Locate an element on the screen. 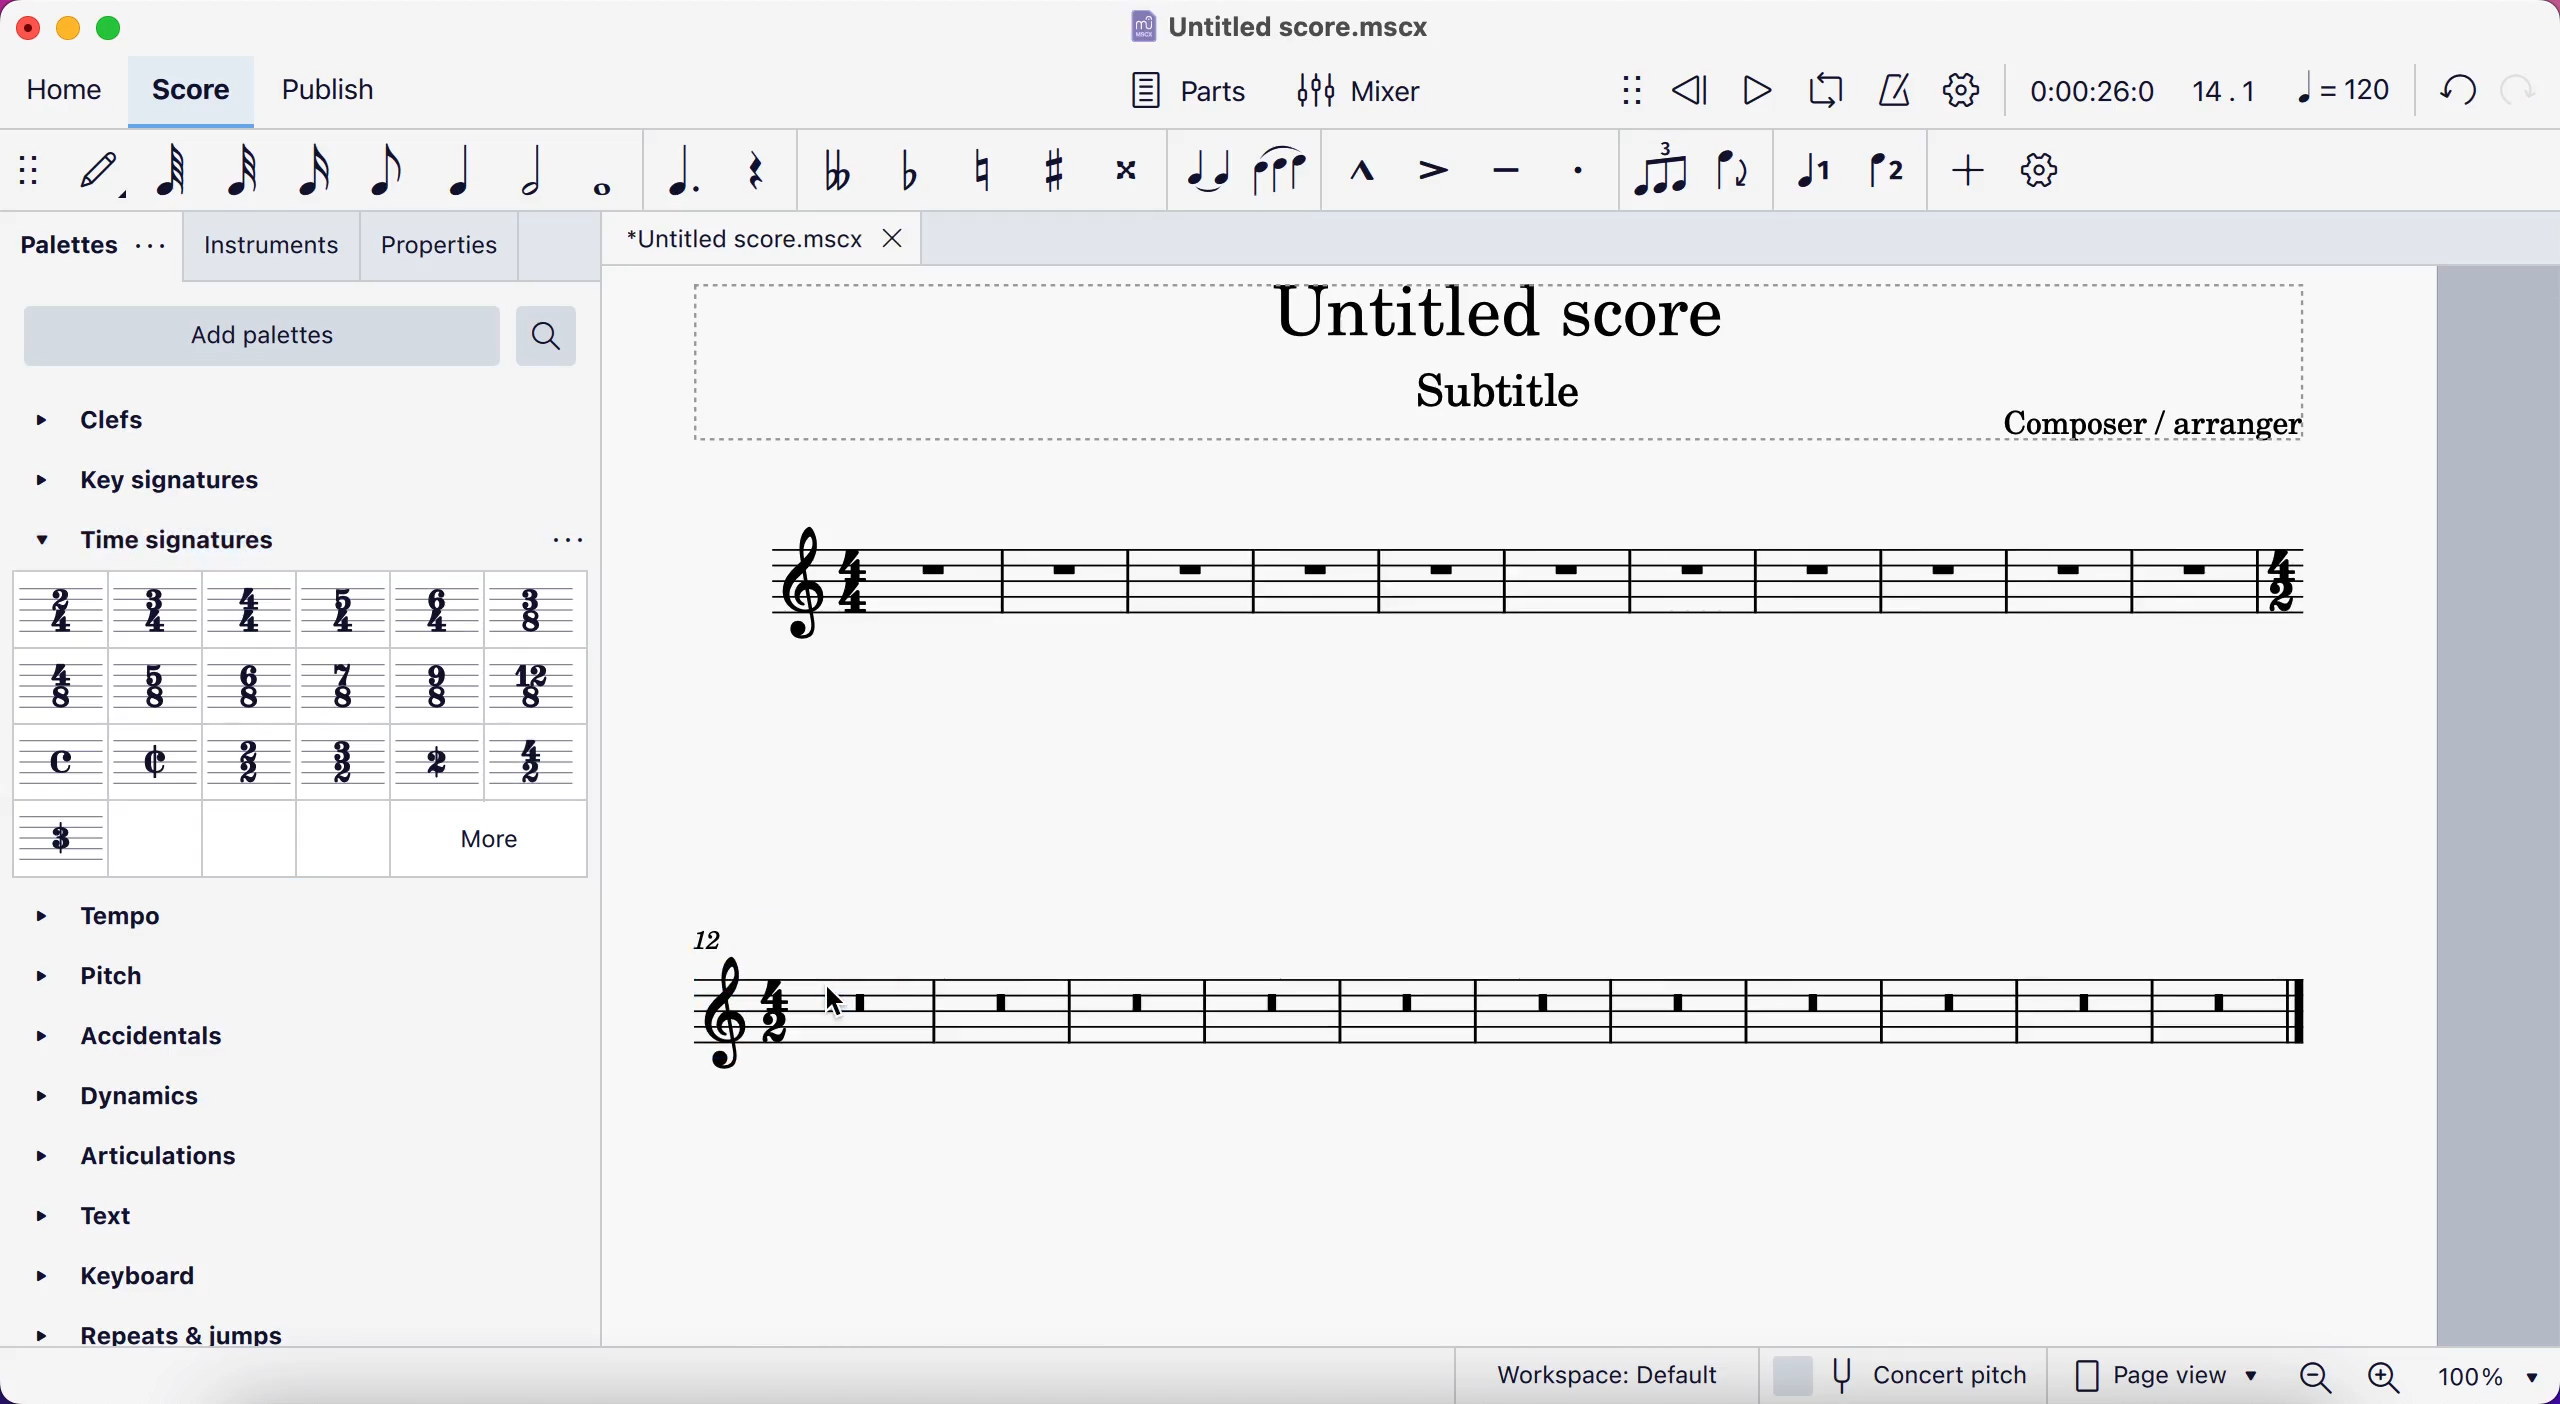  search is located at coordinates (557, 337).